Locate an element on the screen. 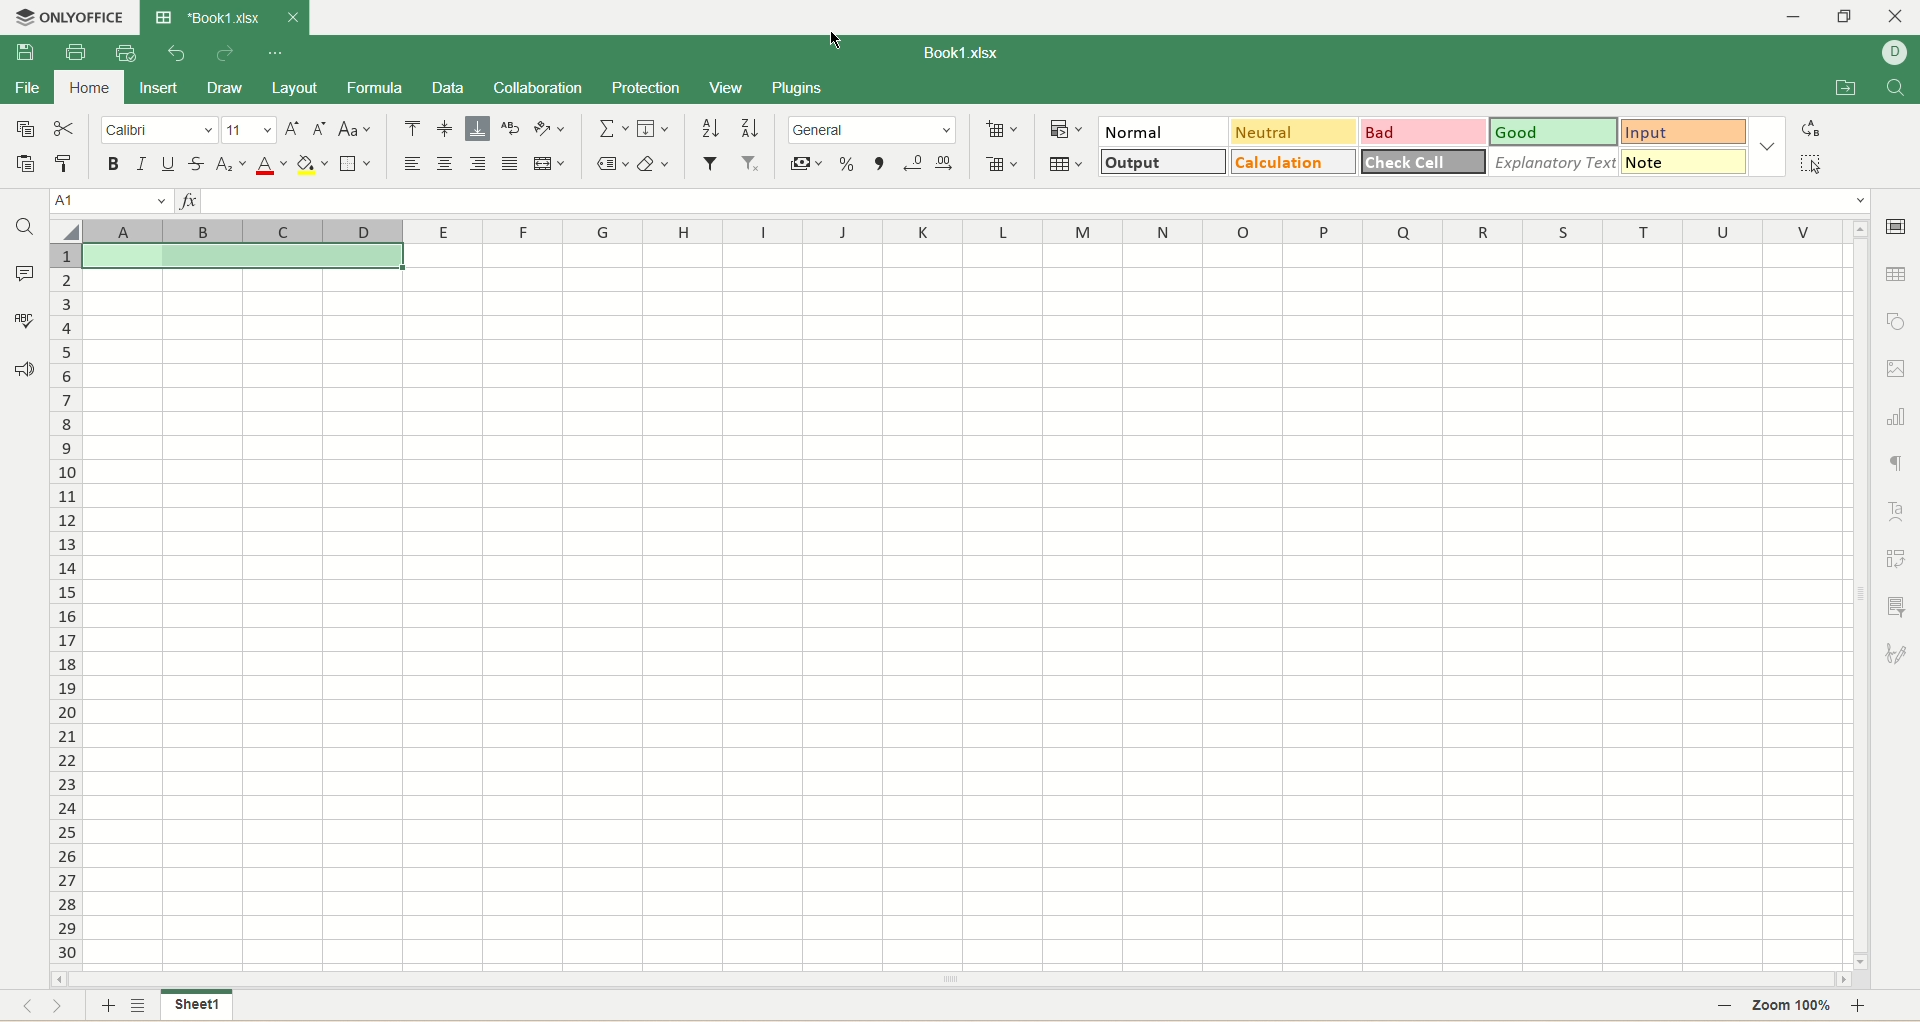 The width and height of the screenshot is (1920, 1022). sort descending is located at coordinates (748, 129).